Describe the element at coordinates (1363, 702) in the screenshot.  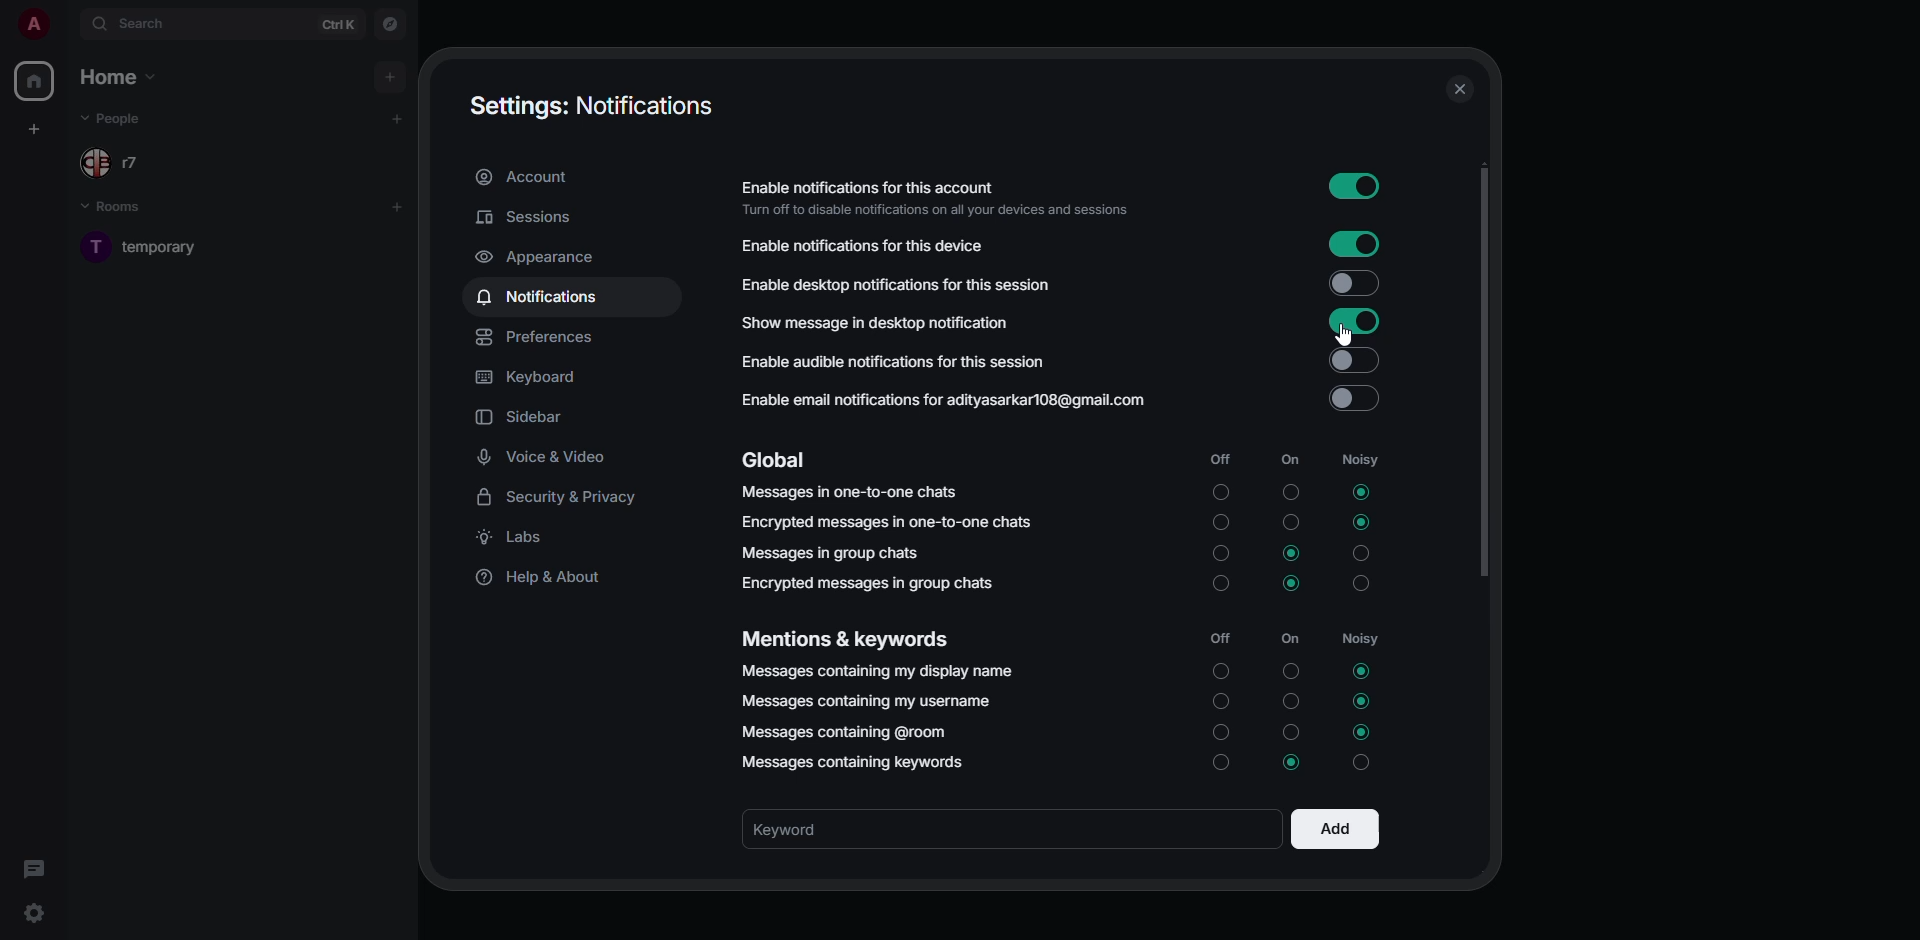
I see `selected` at that location.